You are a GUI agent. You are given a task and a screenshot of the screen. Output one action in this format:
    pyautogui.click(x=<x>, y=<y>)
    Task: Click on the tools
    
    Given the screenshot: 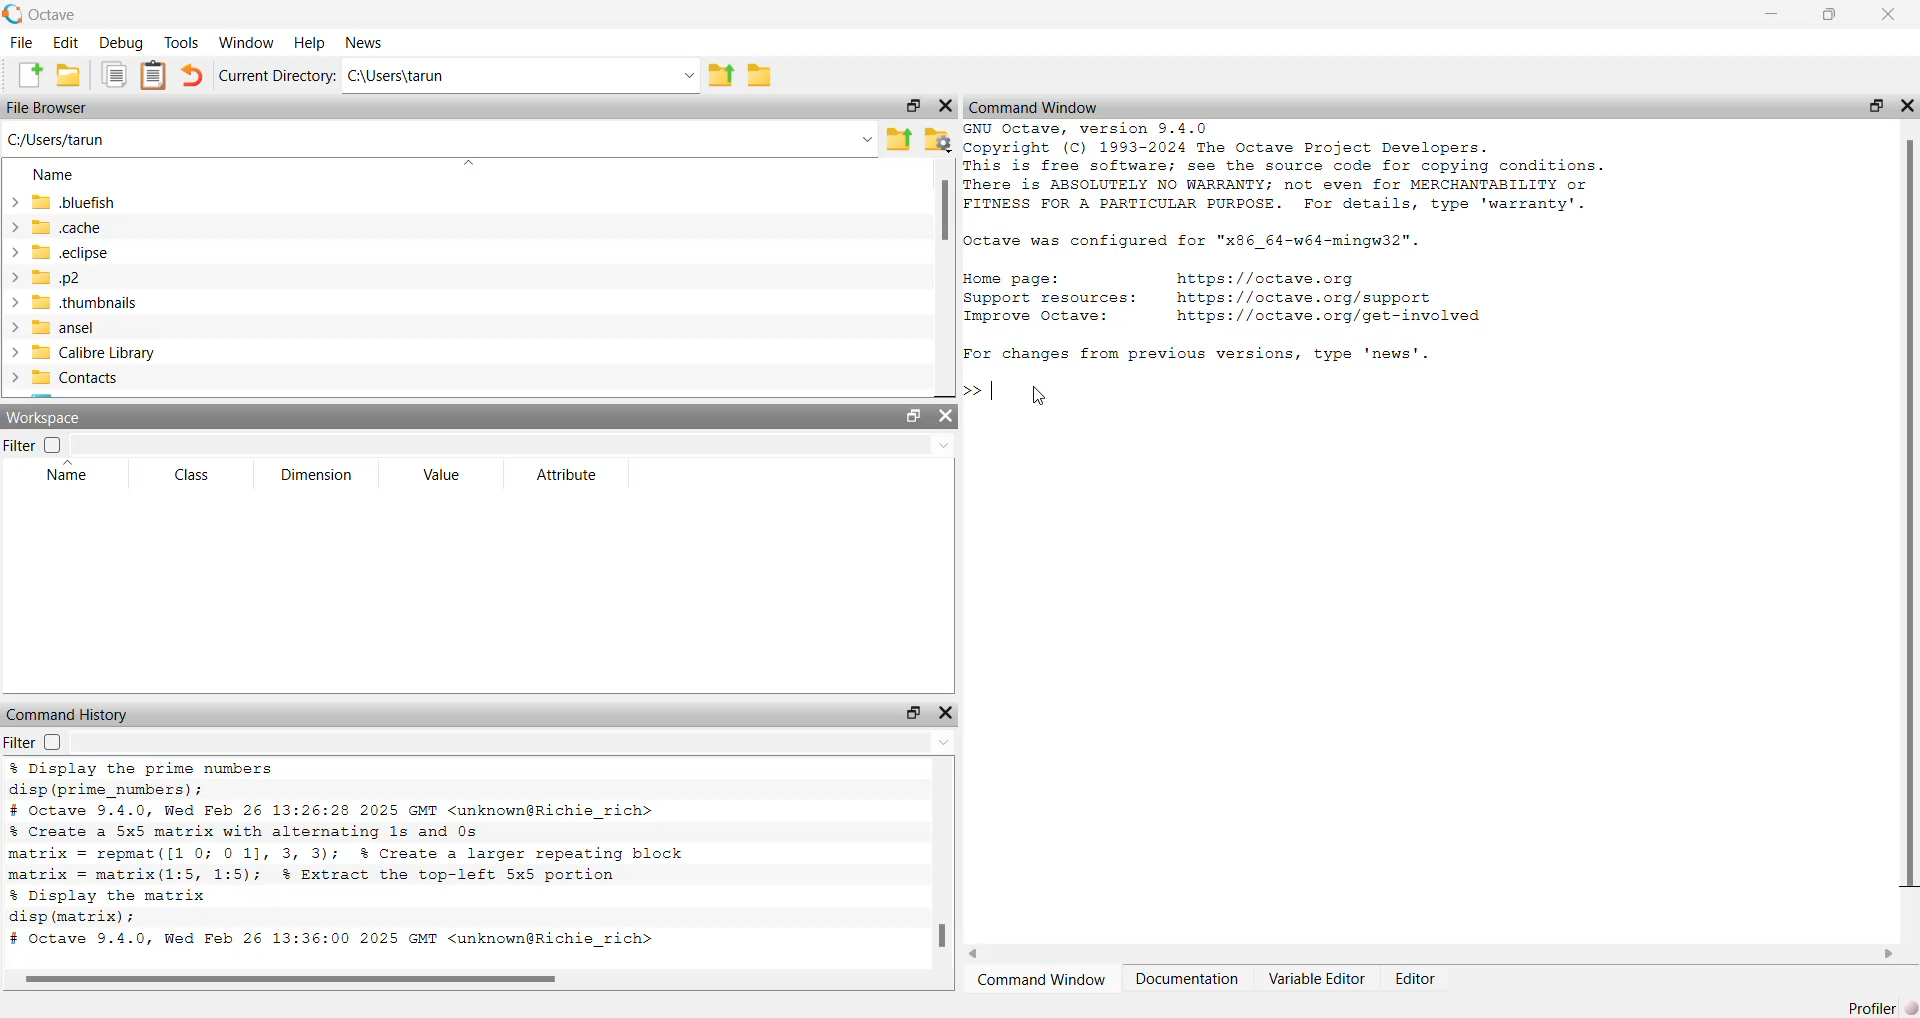 What is the action you would take?
    pyautogui.click(x=183, y=41)
    